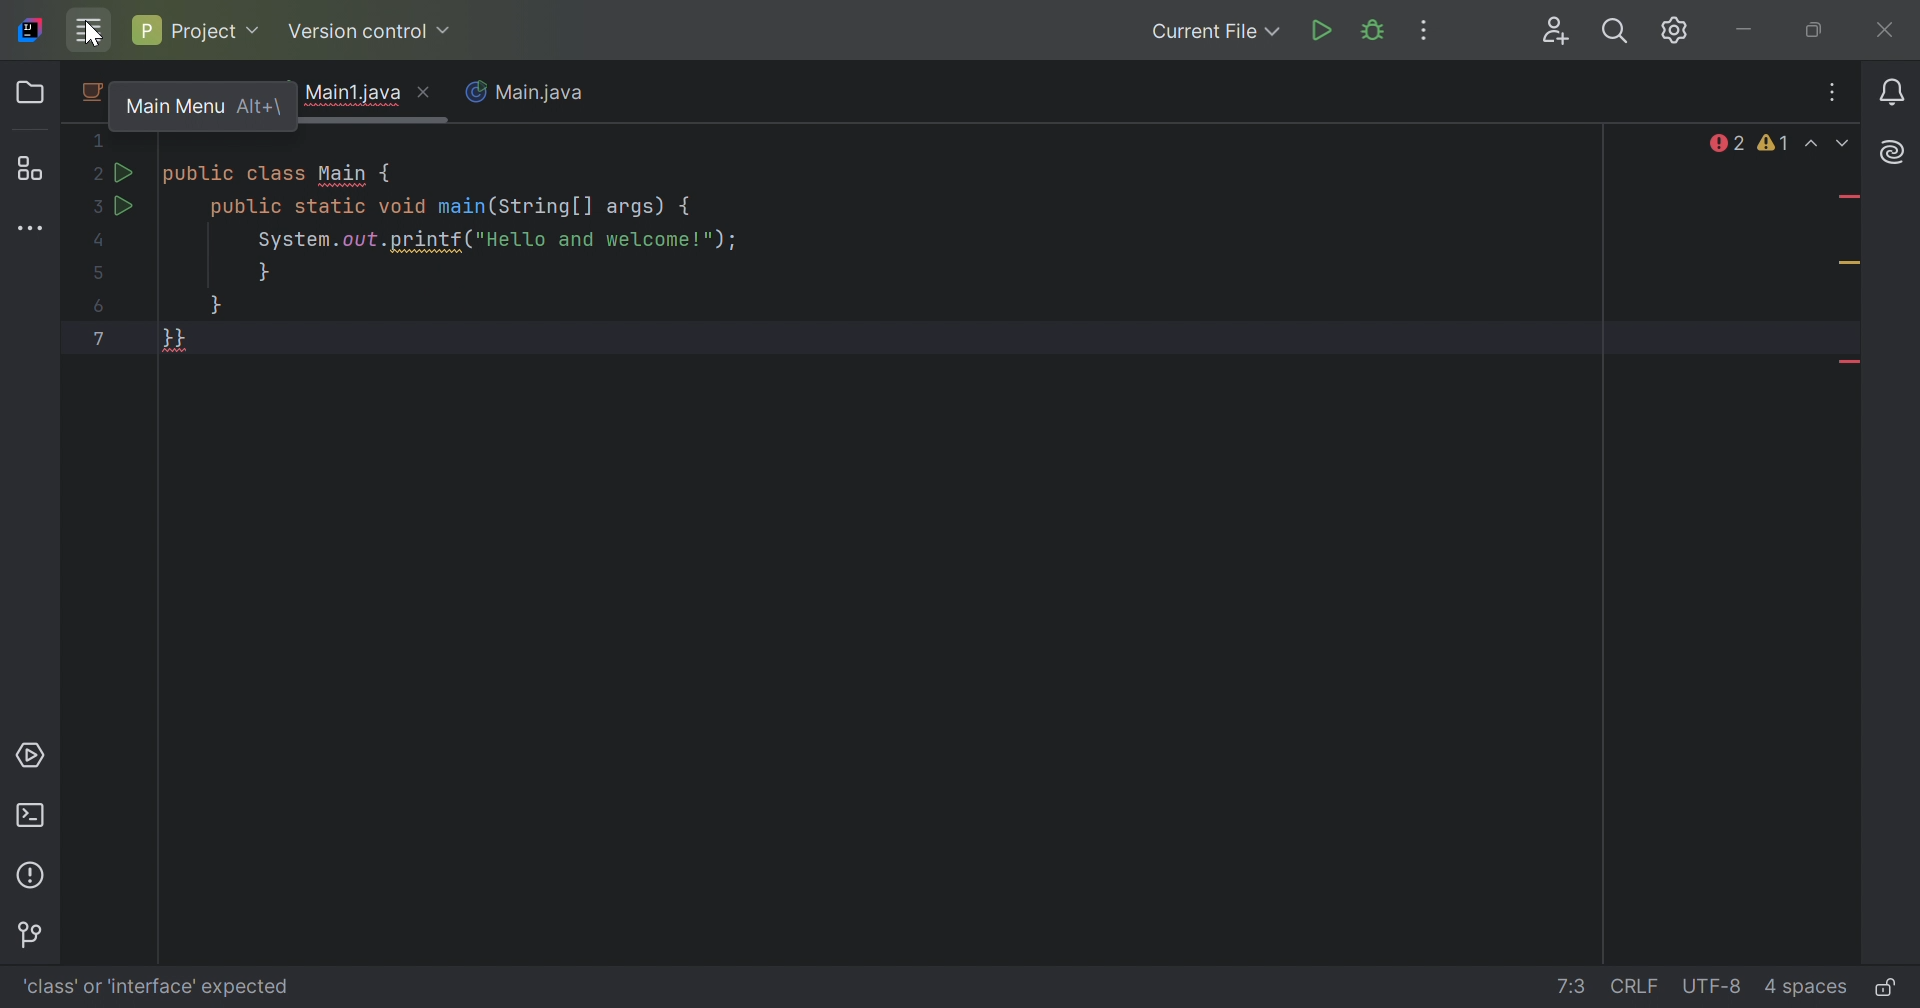  What do you see at coordinates (1428, 30) in the screenshot?
I see `More Actions` at bounding box center [1428, 30].